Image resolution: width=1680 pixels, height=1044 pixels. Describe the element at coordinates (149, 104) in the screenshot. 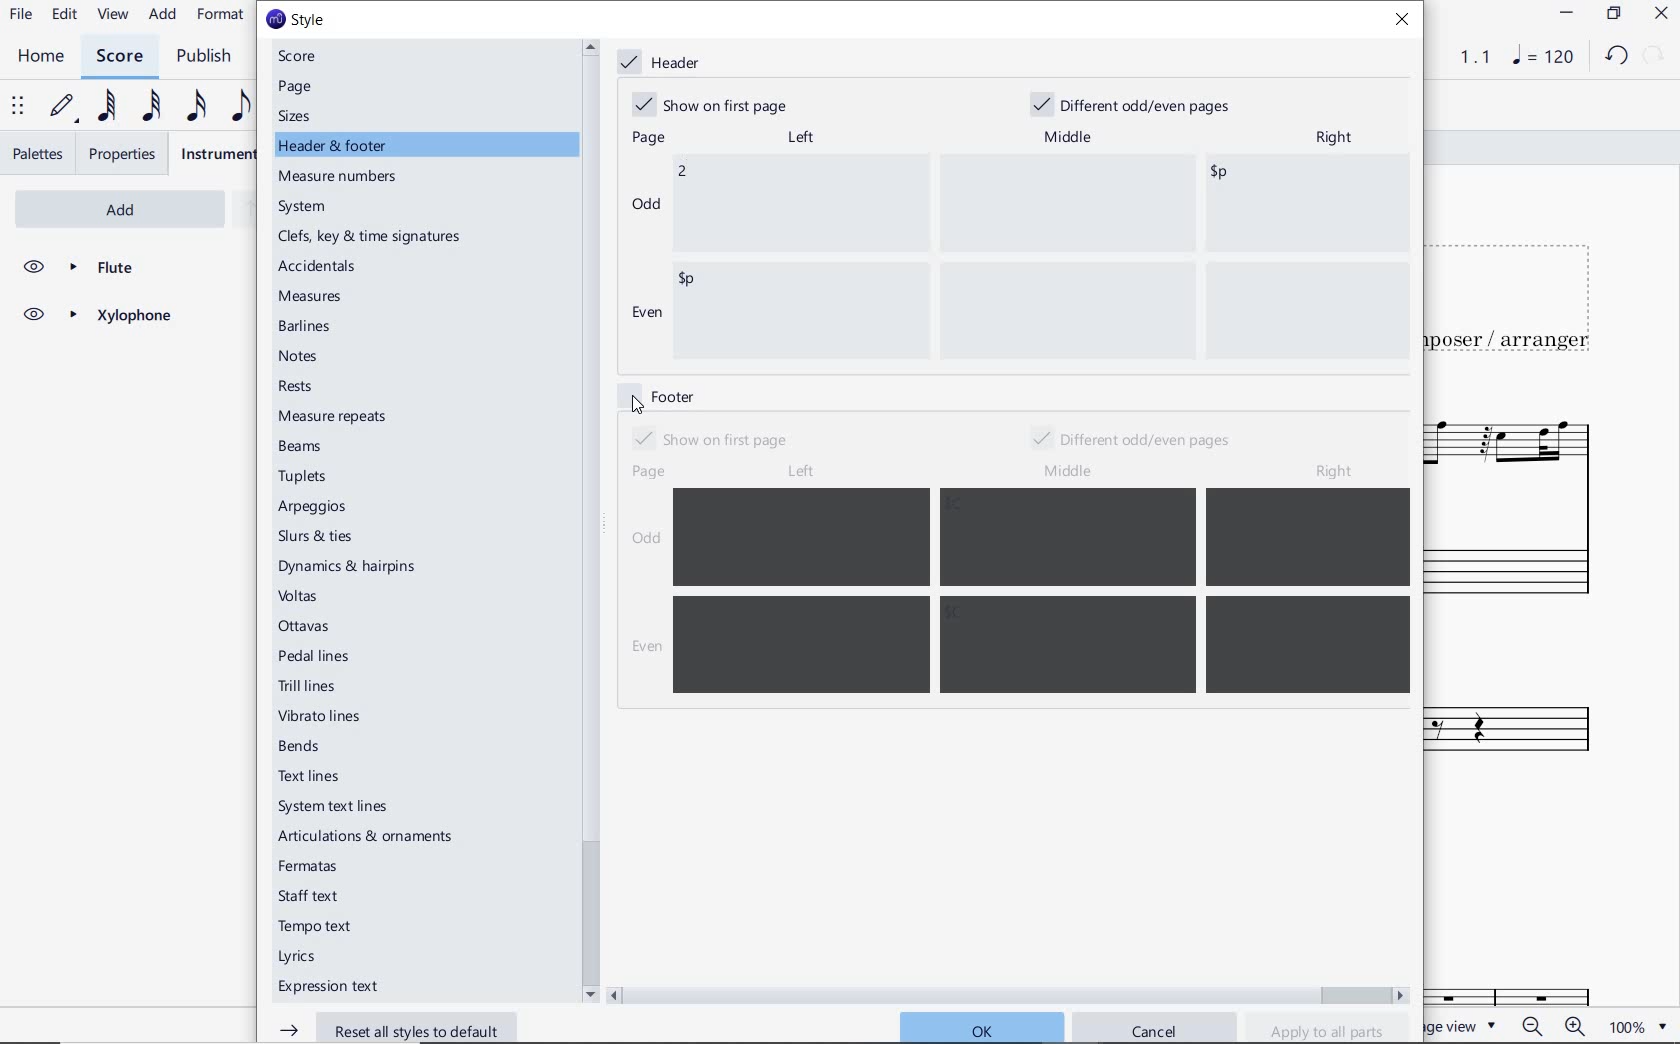

I see `32ND NOTE` at that location.